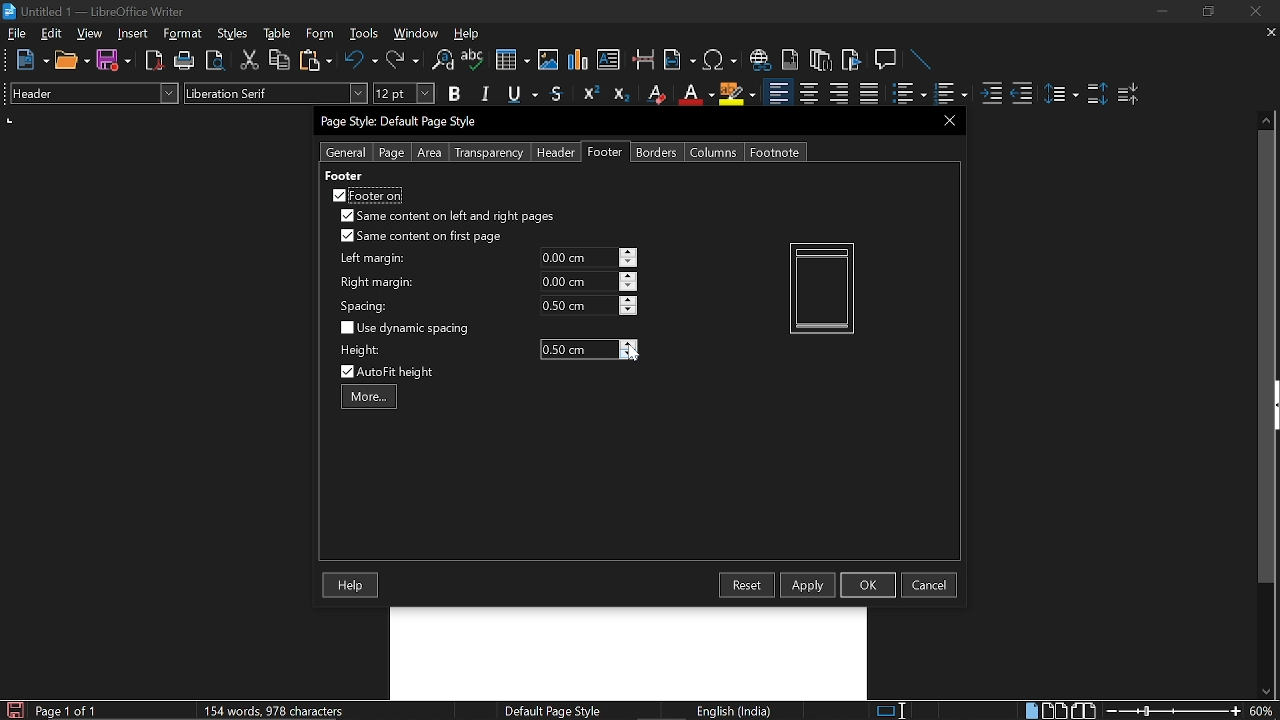 The height and width of the screenshot is (720, 1280). Describe the element at coordinates (90, 33) in the screenshot. I see `view` at that location.